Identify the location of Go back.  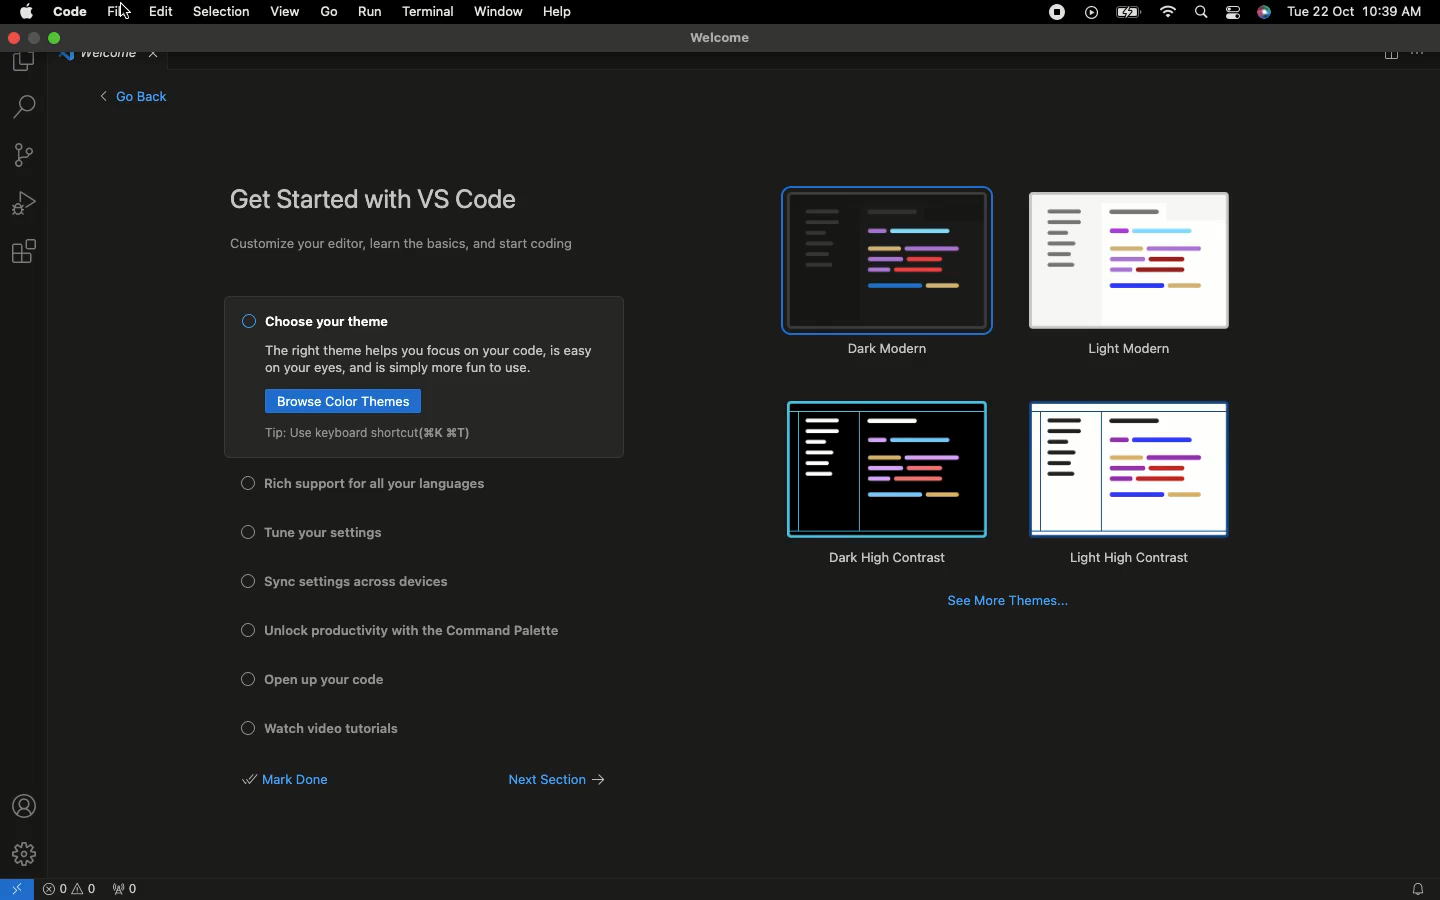
(134, 96).